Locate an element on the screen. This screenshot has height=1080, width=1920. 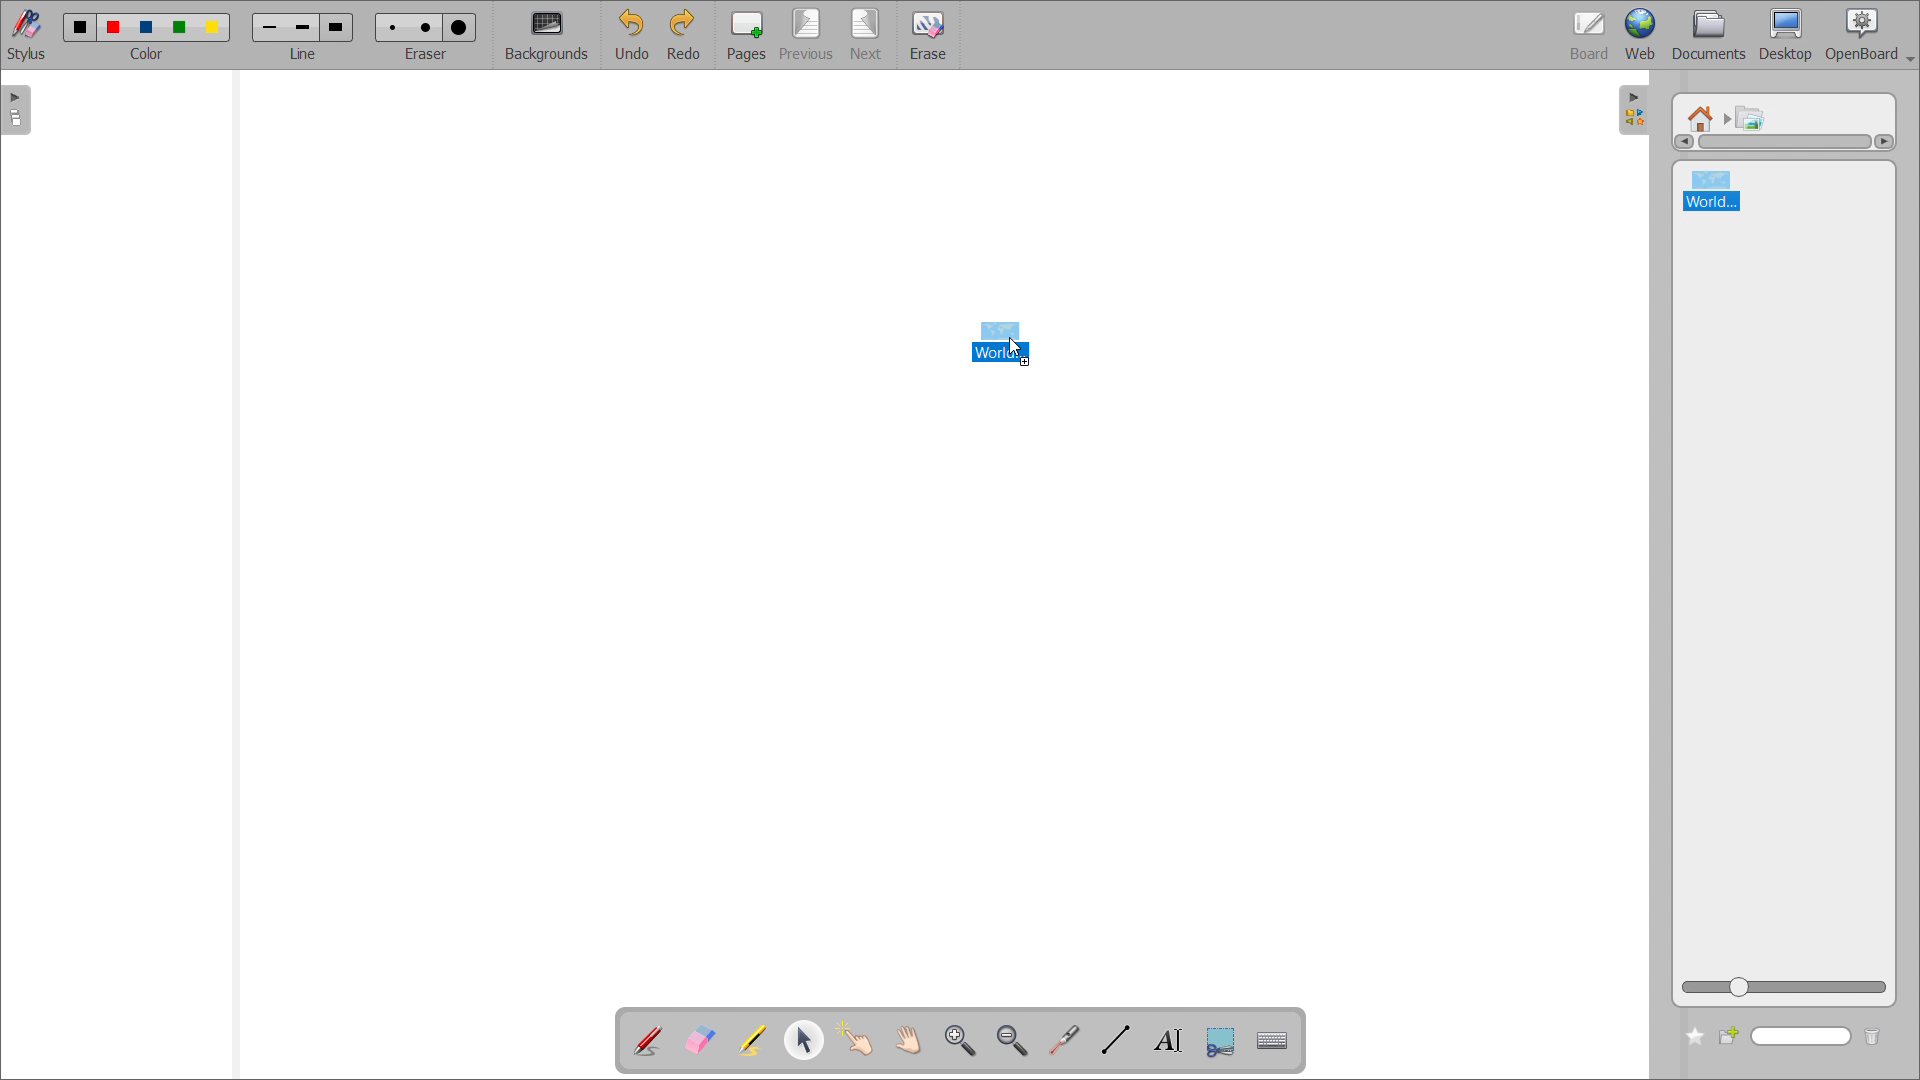
undo is located at coordinates (631, 34).